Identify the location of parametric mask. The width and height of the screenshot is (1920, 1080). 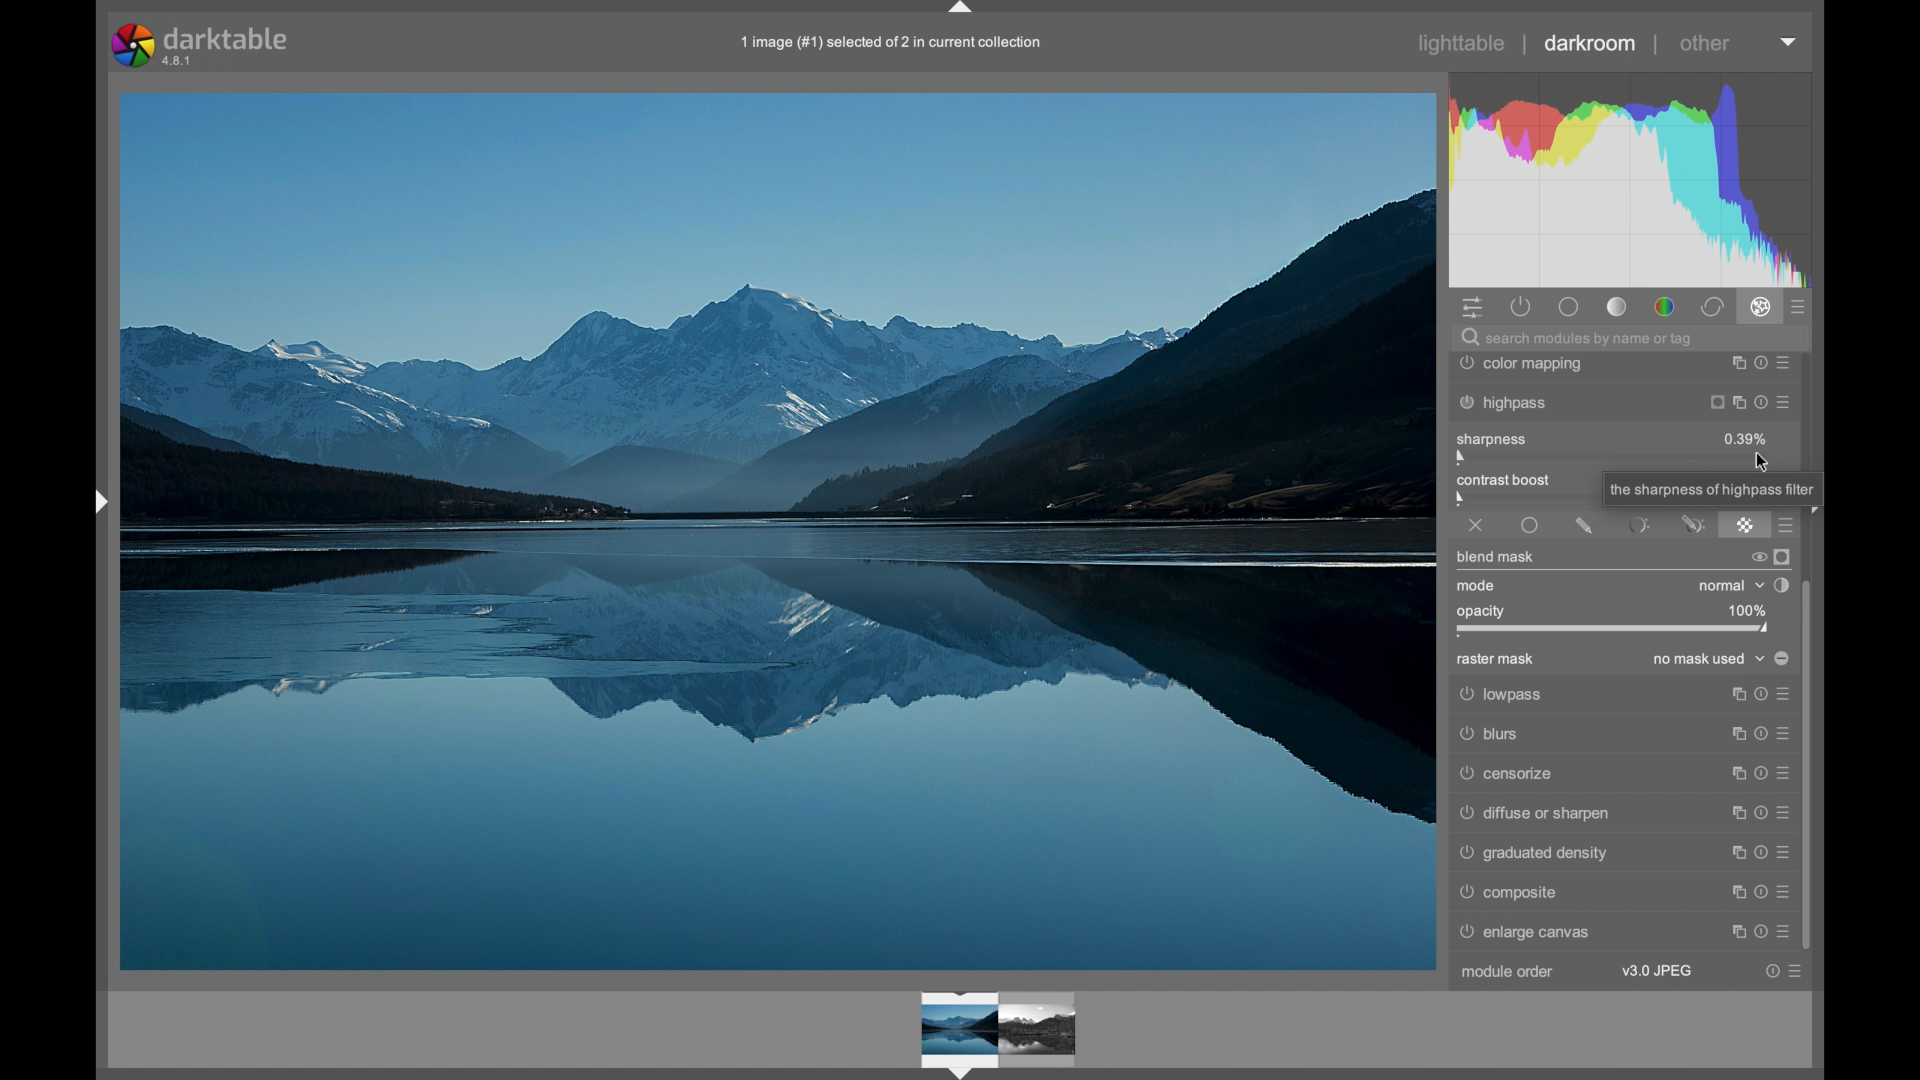
(1639, 525).